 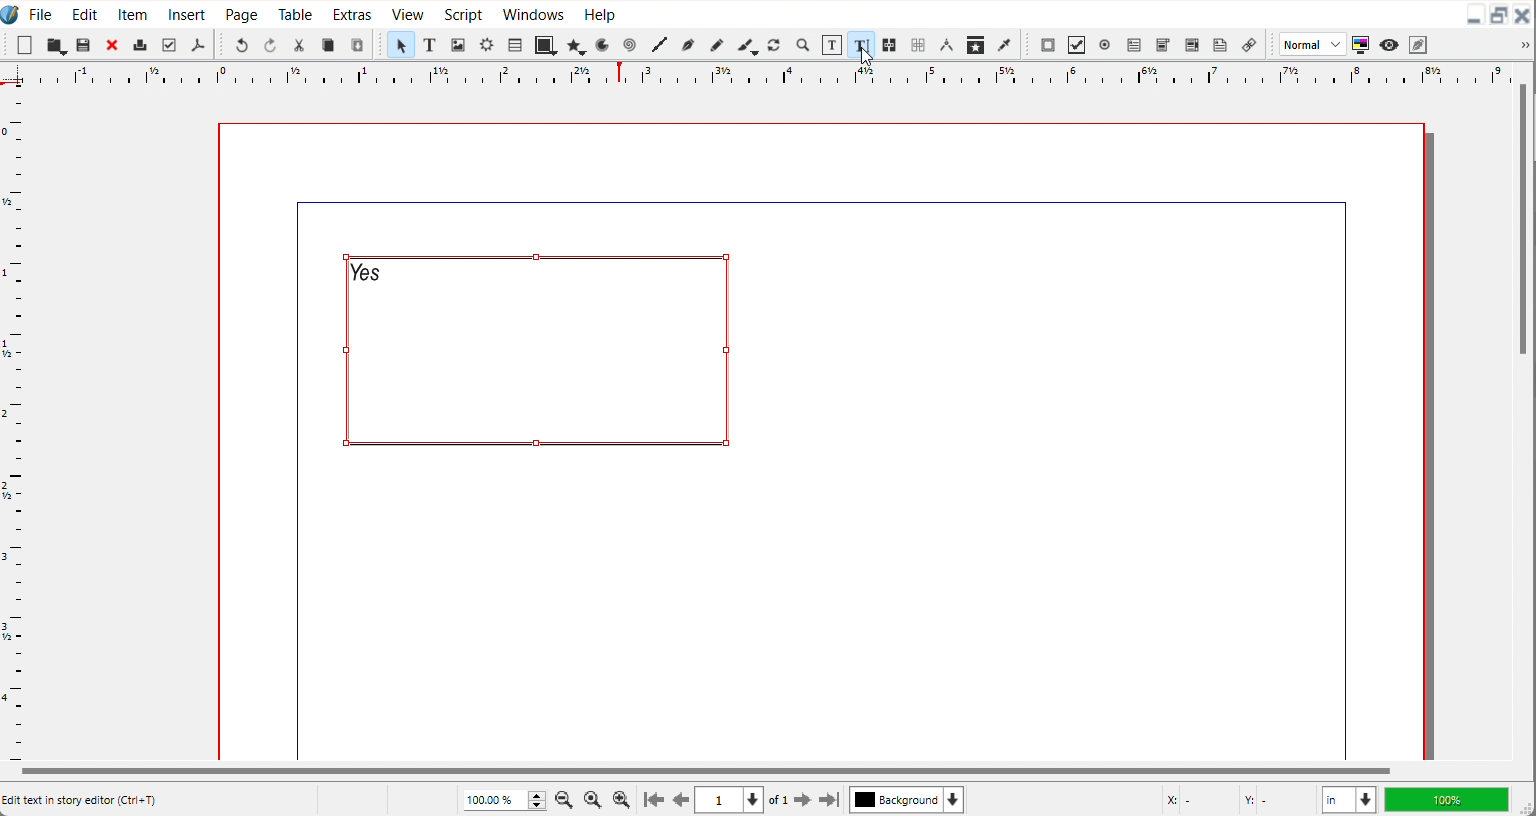 I want to click on Edit content with frame, so click(x=832, y=45).